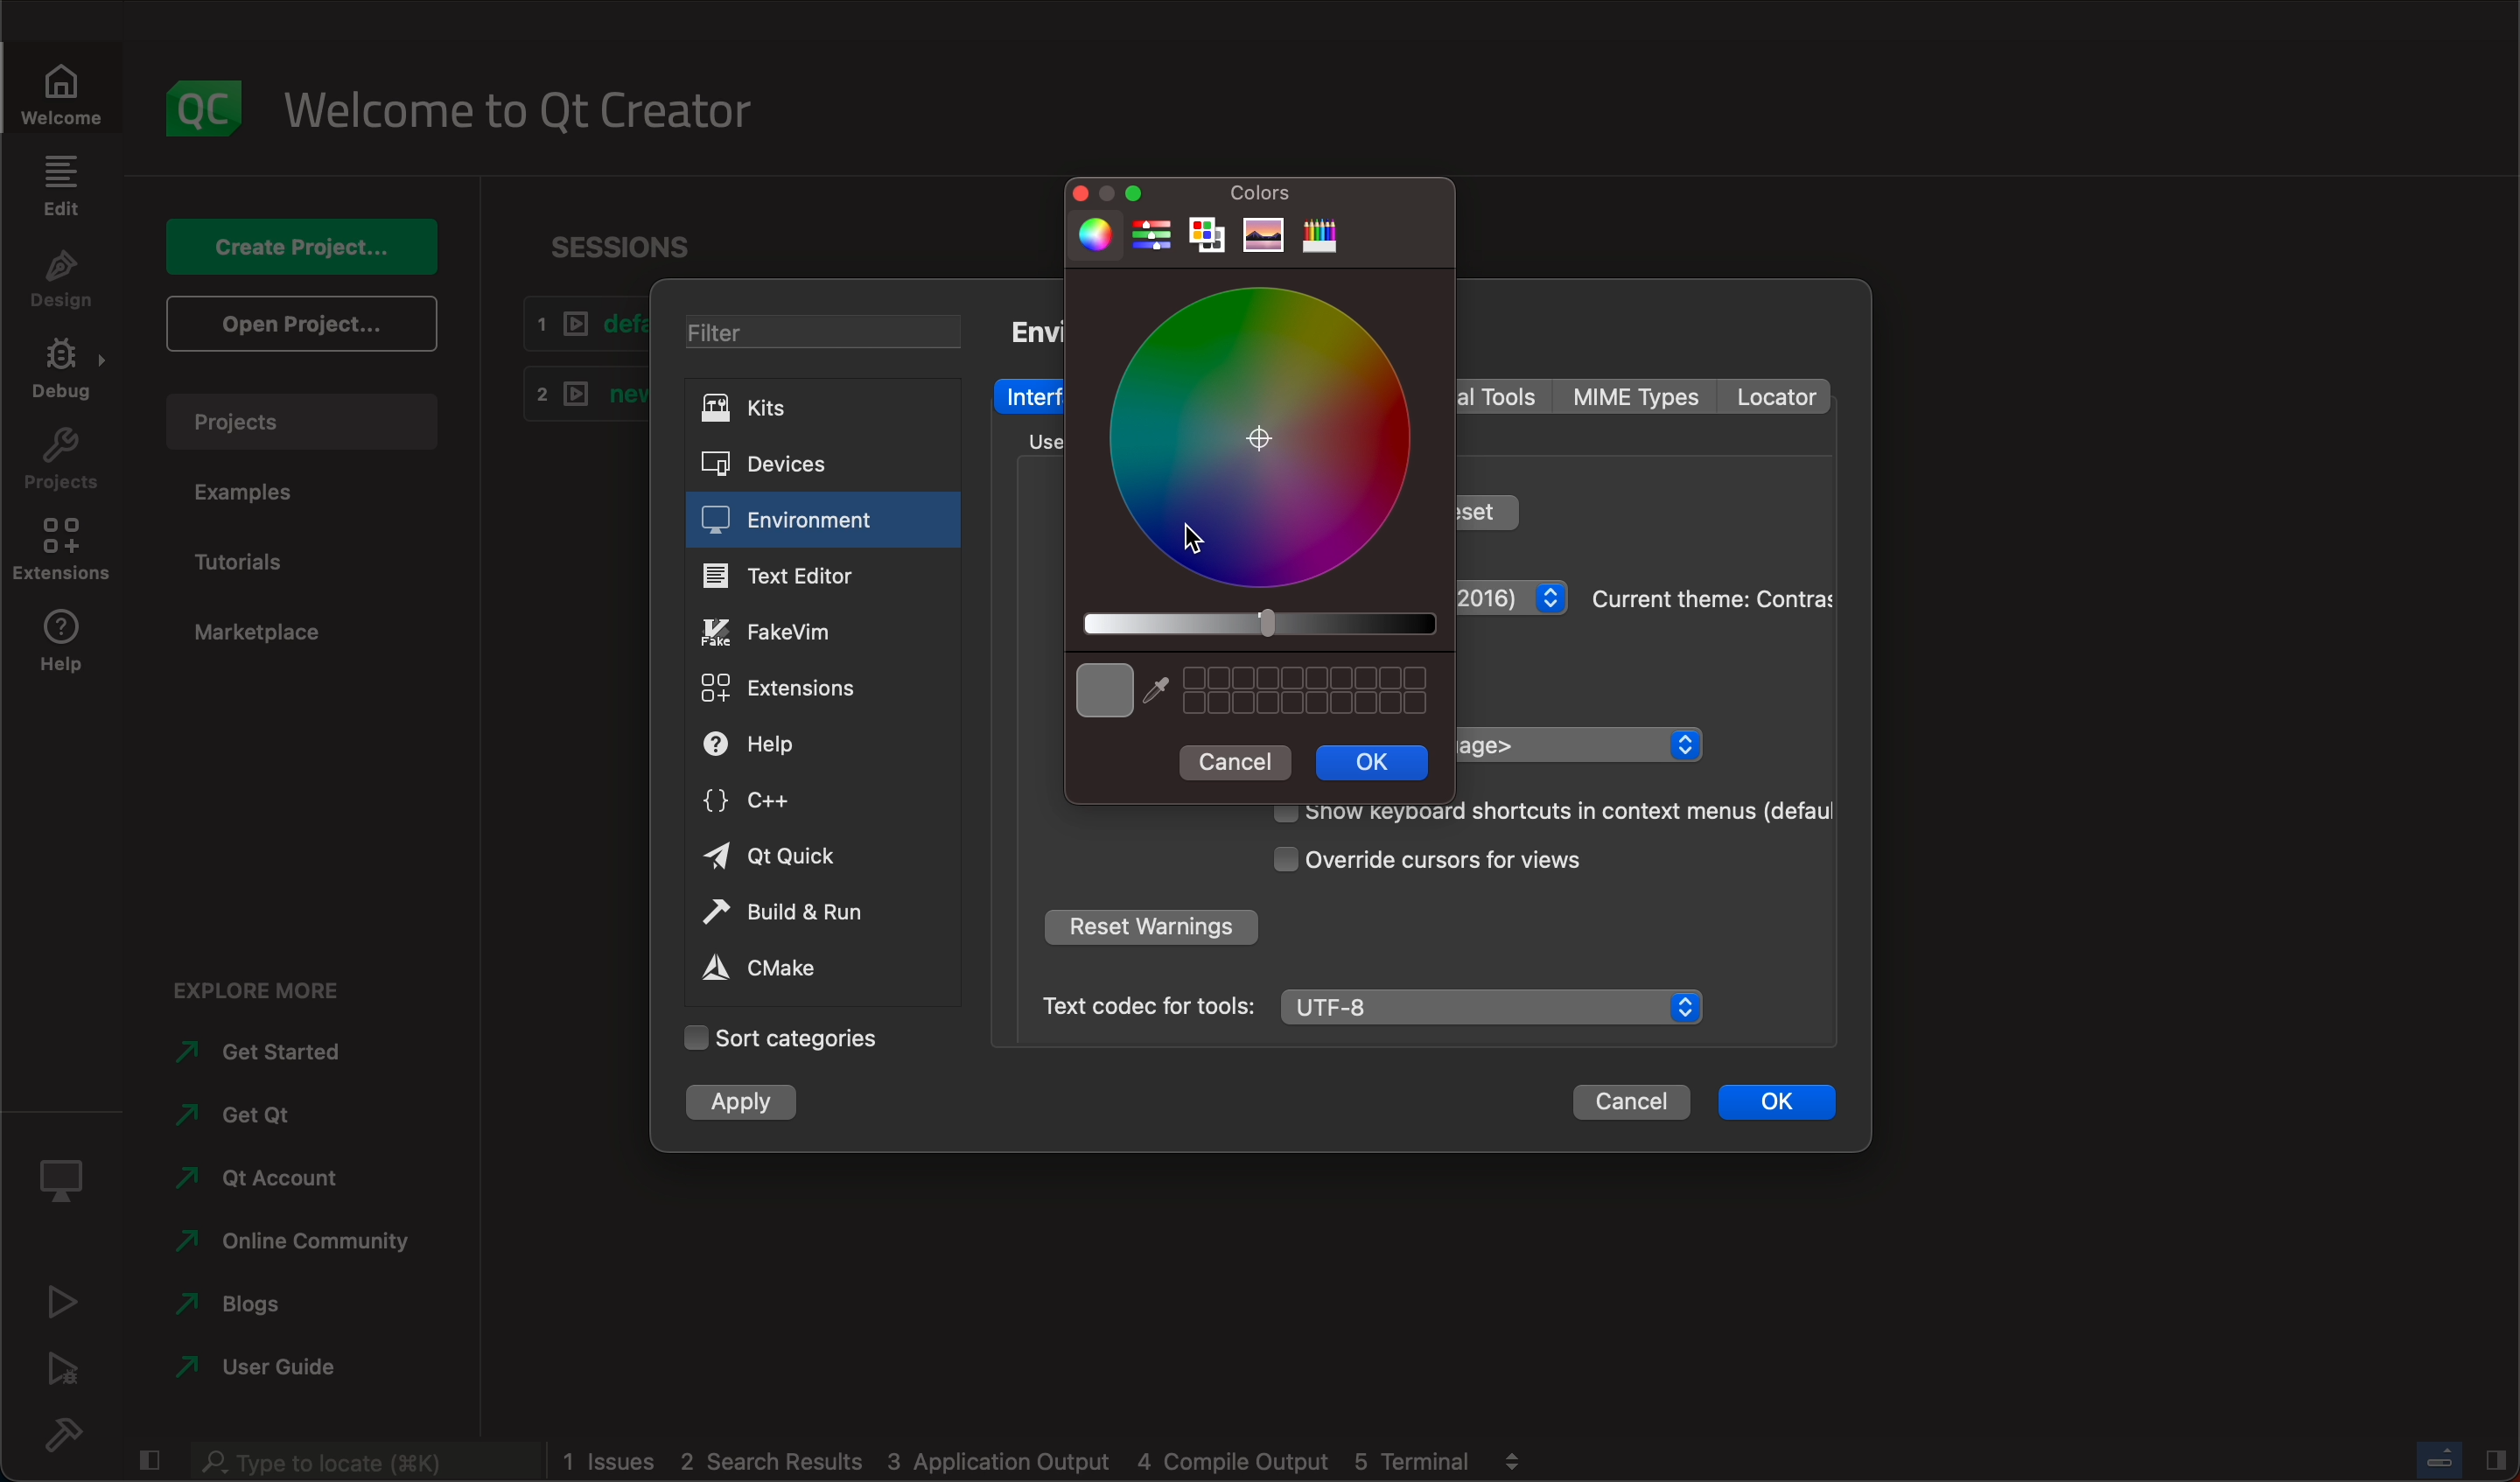 The image size is (2520, 1482). What do you see at coordinates (1465, 859) in the screenshot?
I see `cursor` at bounding box center [1465, 859].